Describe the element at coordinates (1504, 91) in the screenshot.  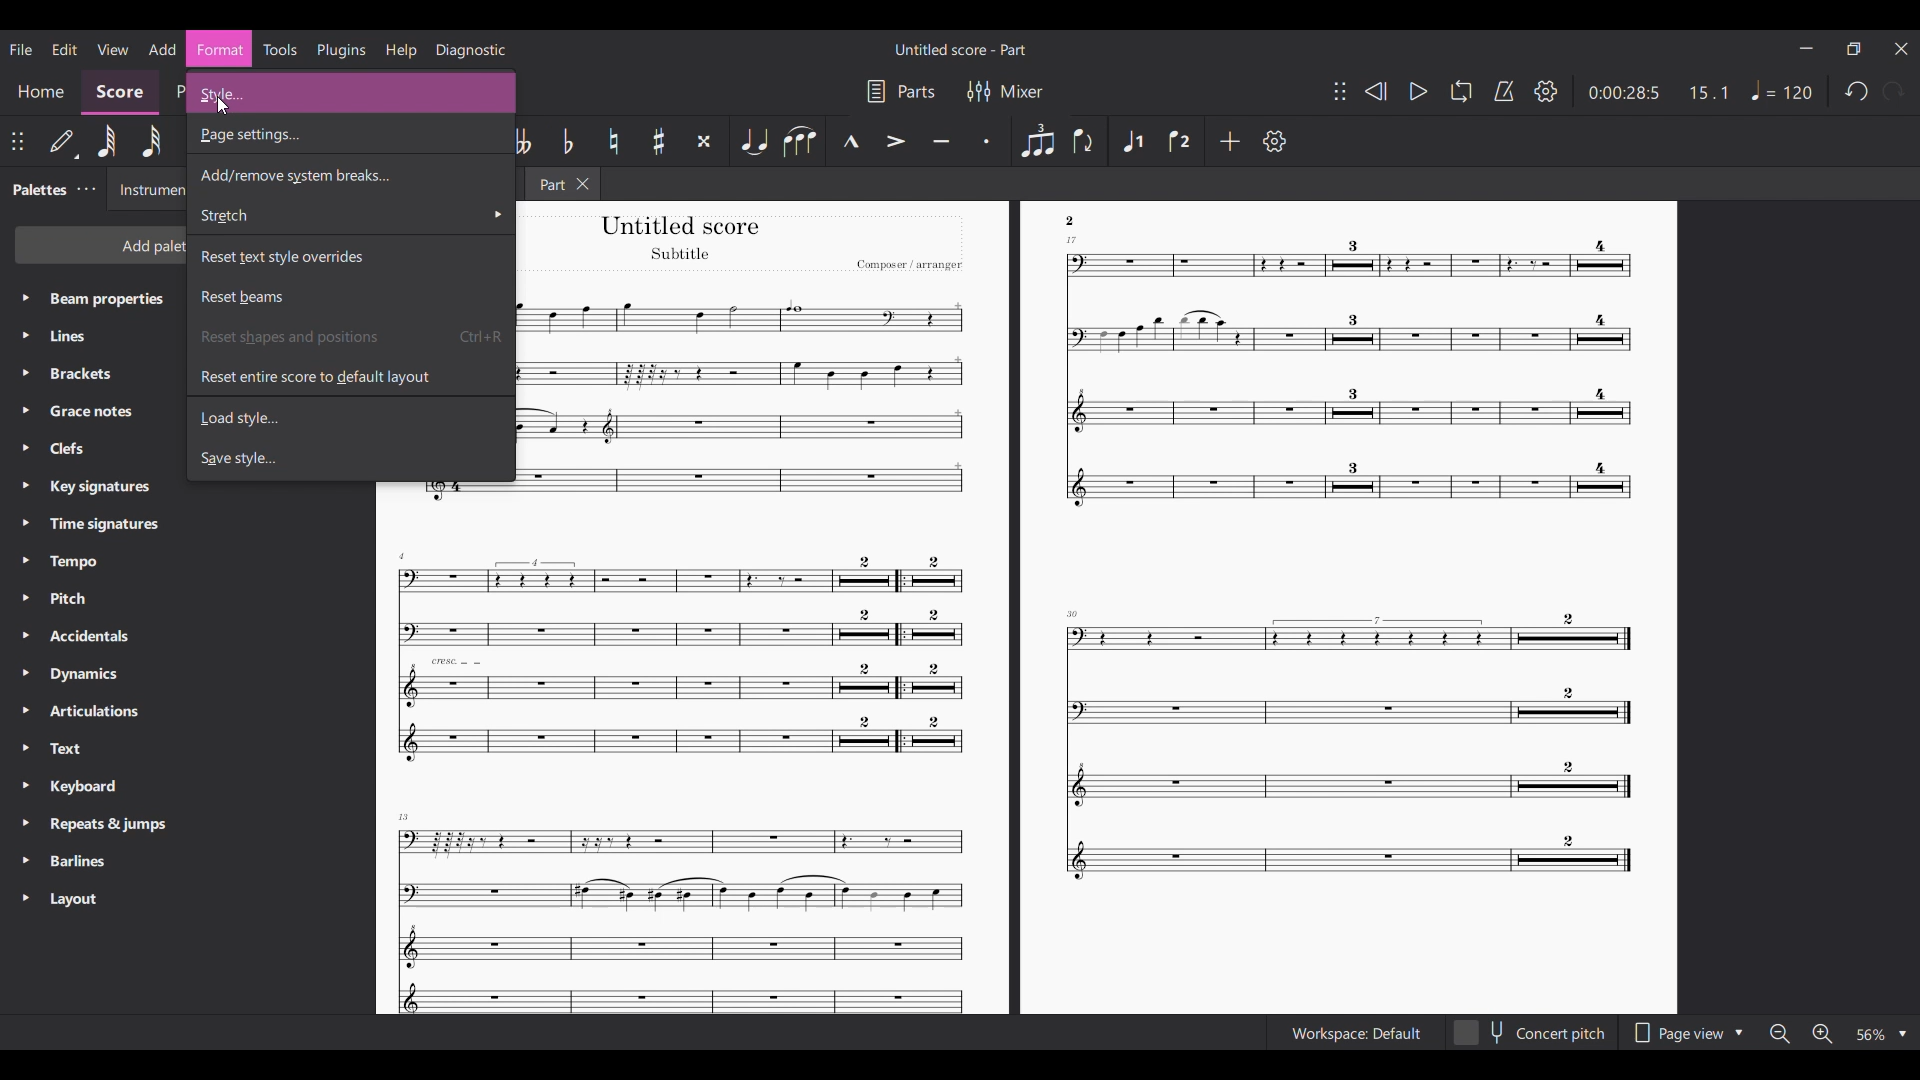
I see `Metronome` at that location.